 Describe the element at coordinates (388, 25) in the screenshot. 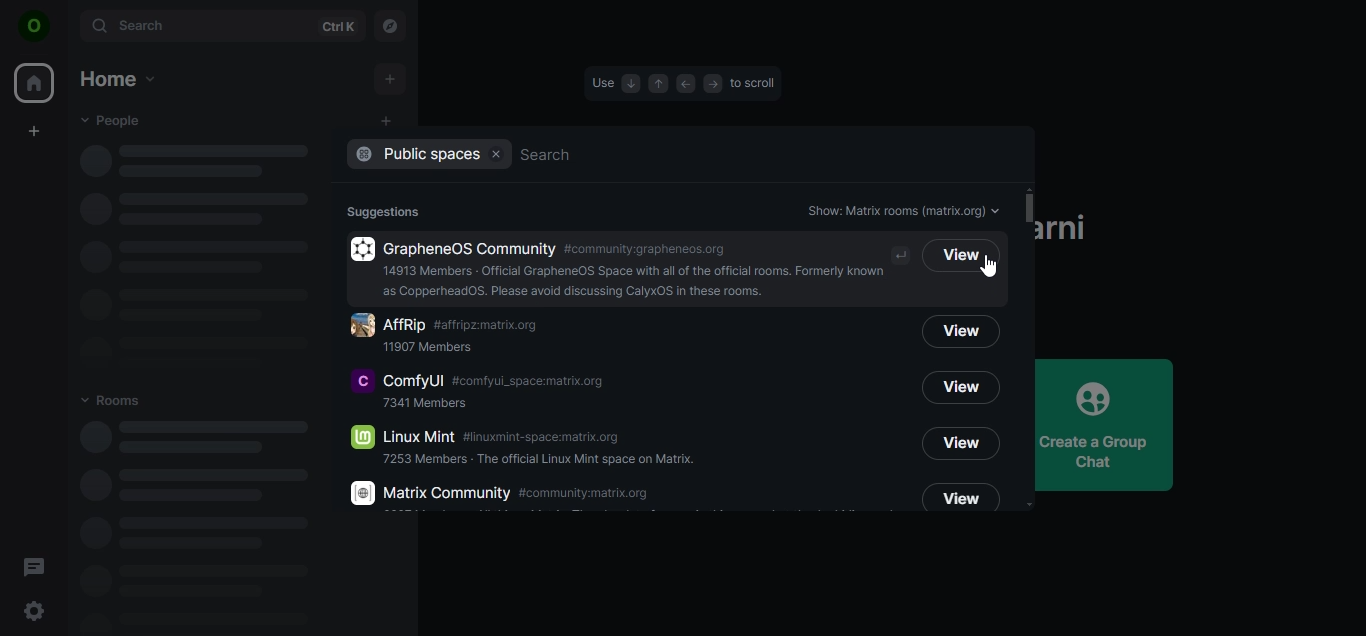

I see `explore rooms` at that location.